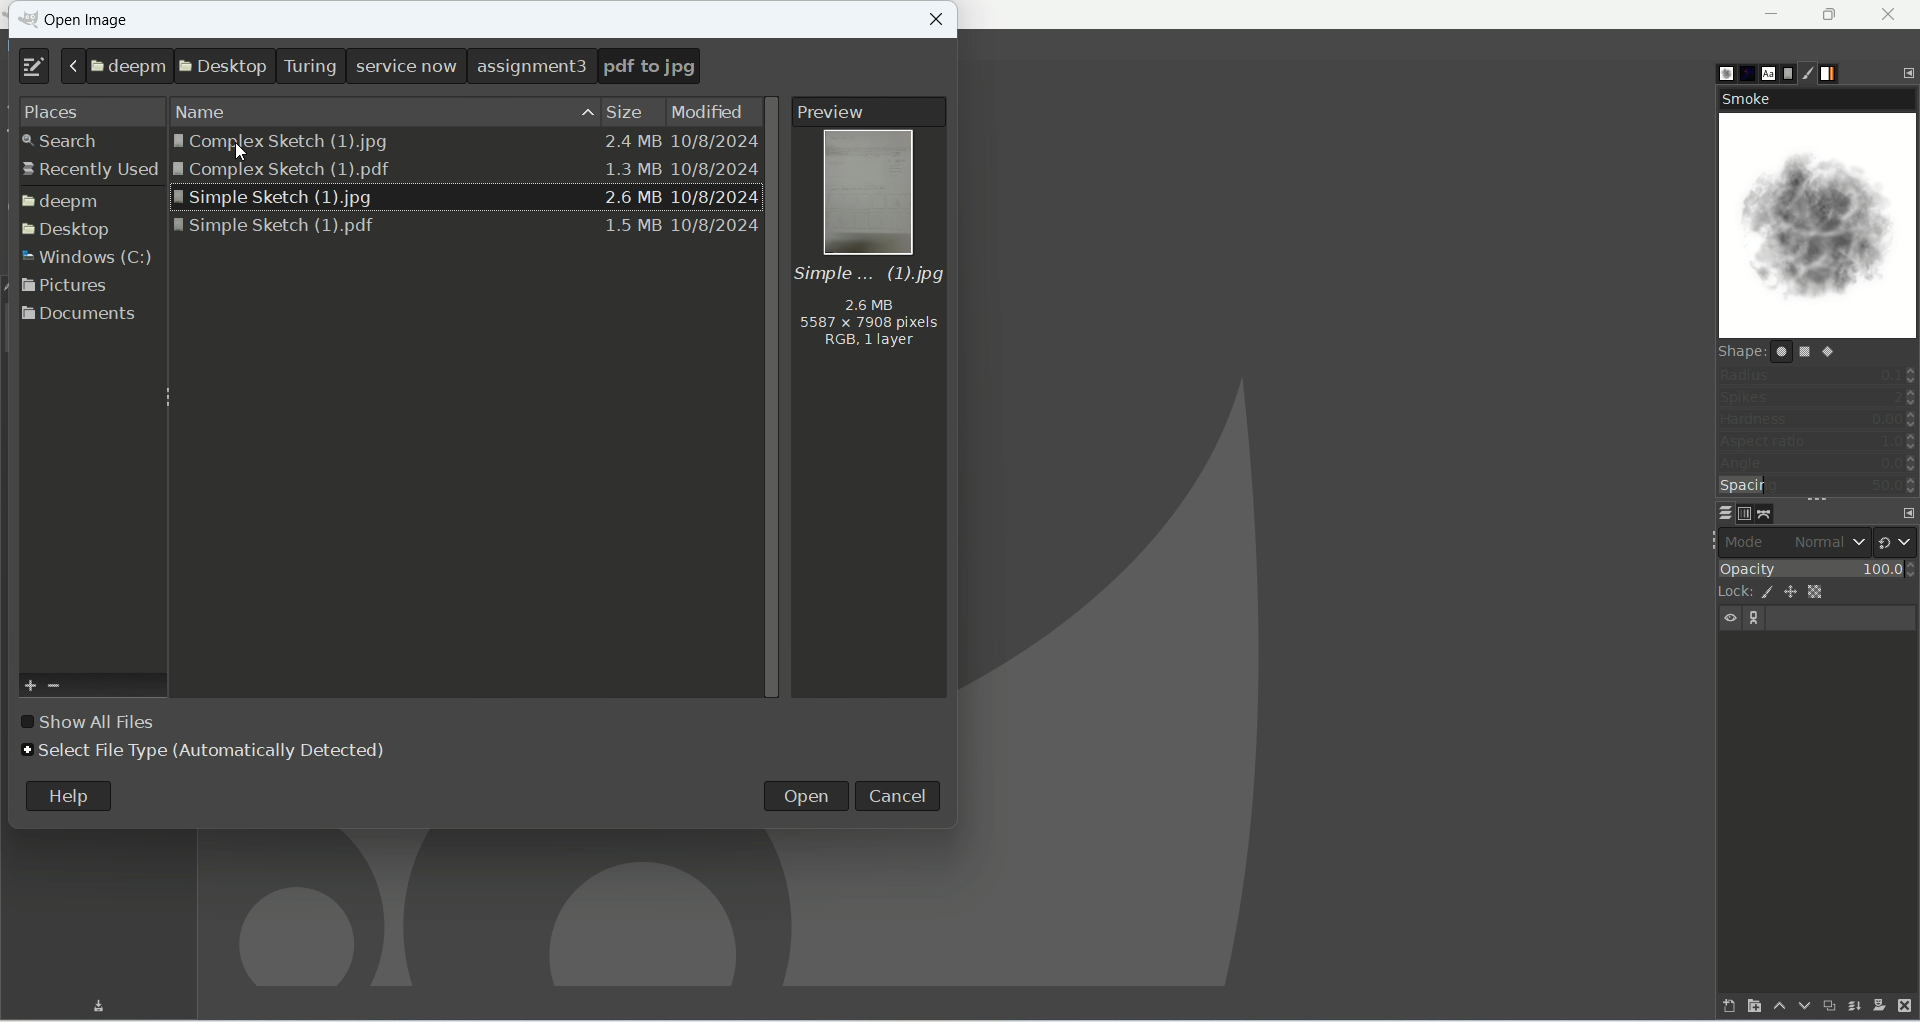 The width and height of the screenshot is (1920, 1022). What do you see at coordinates (867, 314) in the screenshot?
I see `mage information` at bounding box center [867, 314].